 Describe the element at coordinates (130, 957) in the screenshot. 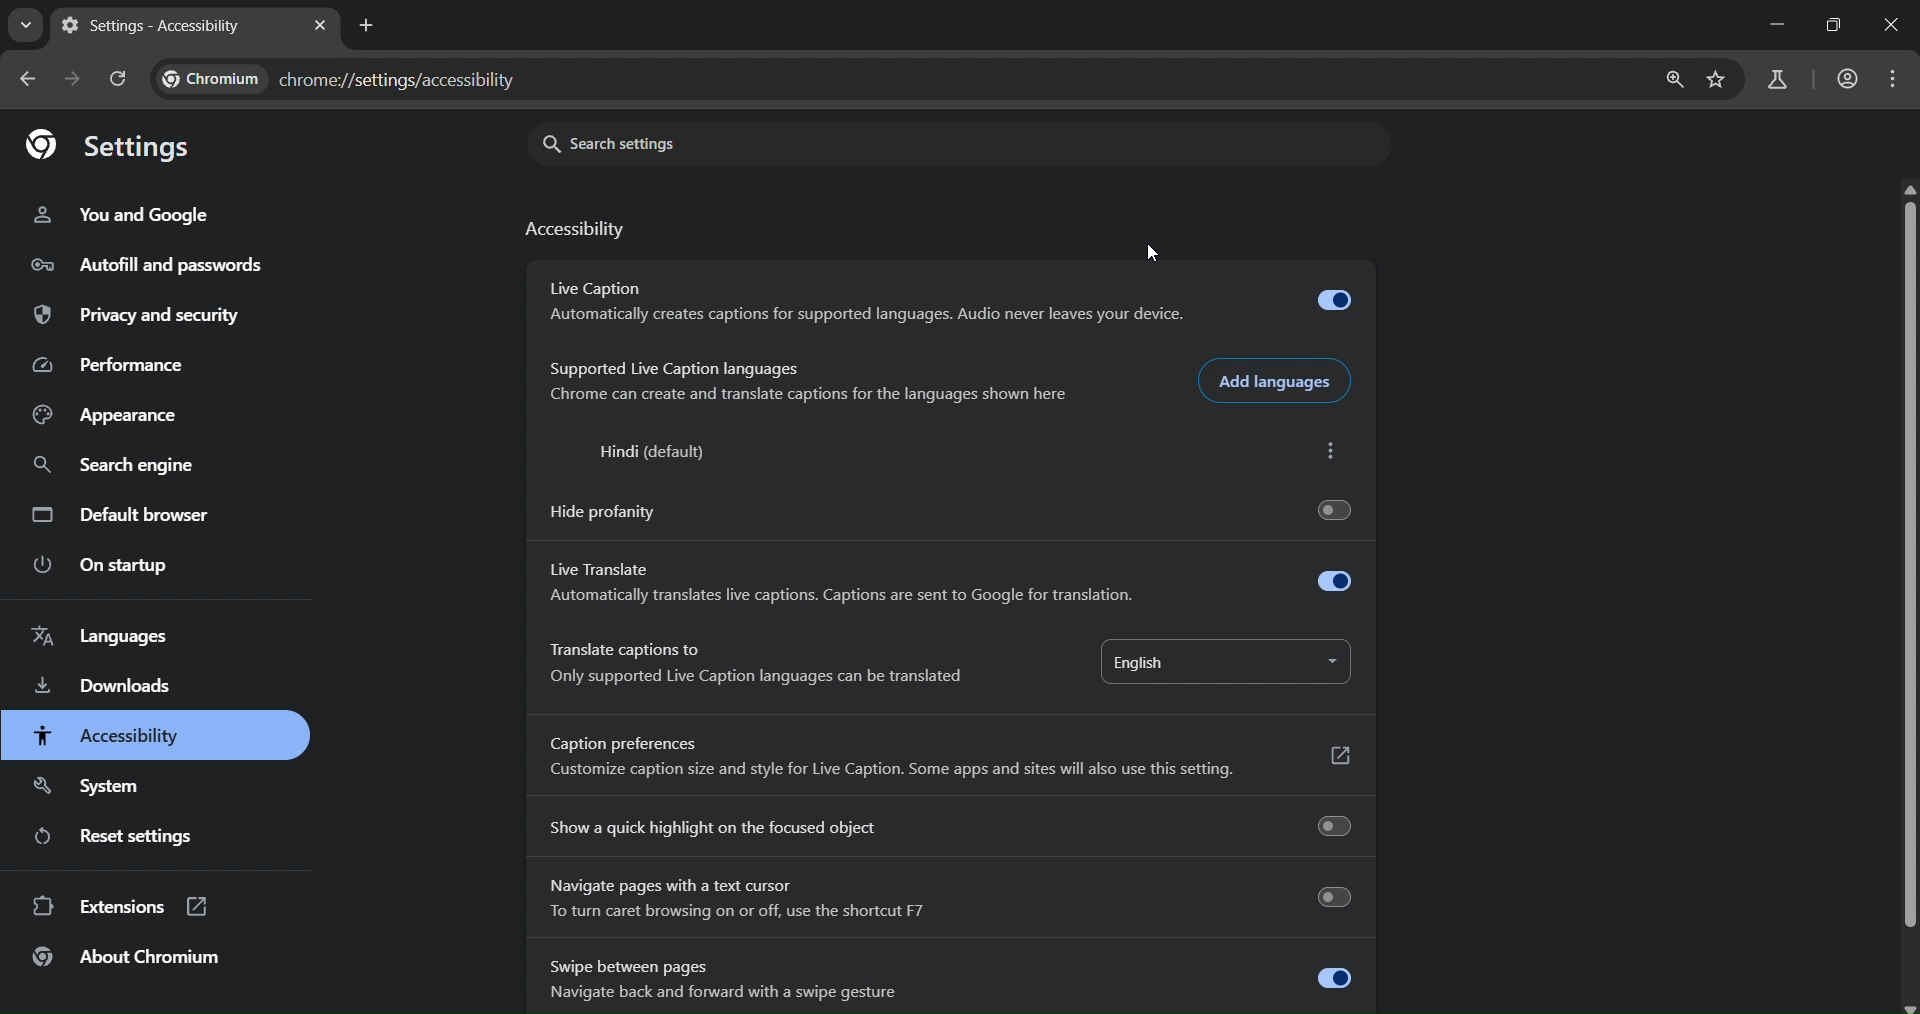

I see `about chromium` at that location.